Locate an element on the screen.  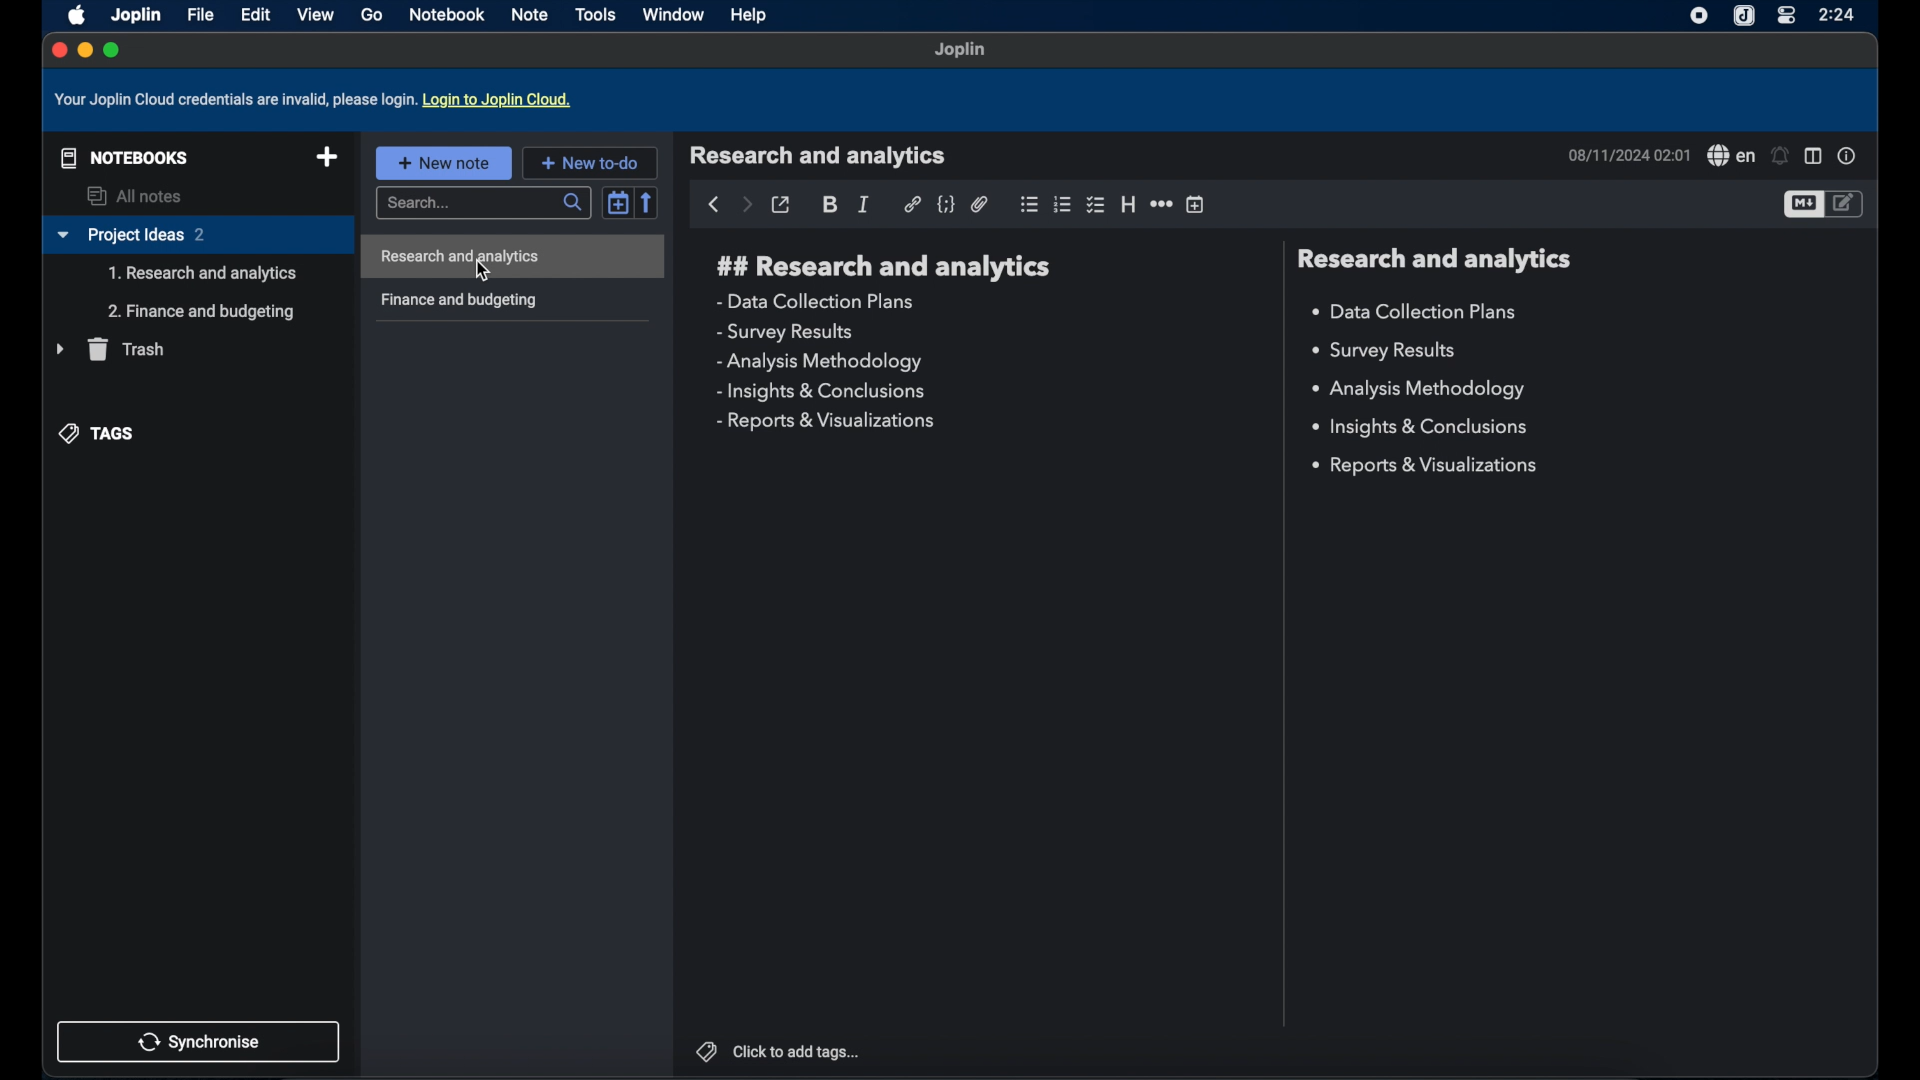
italic is located at coordinates (865, 204).